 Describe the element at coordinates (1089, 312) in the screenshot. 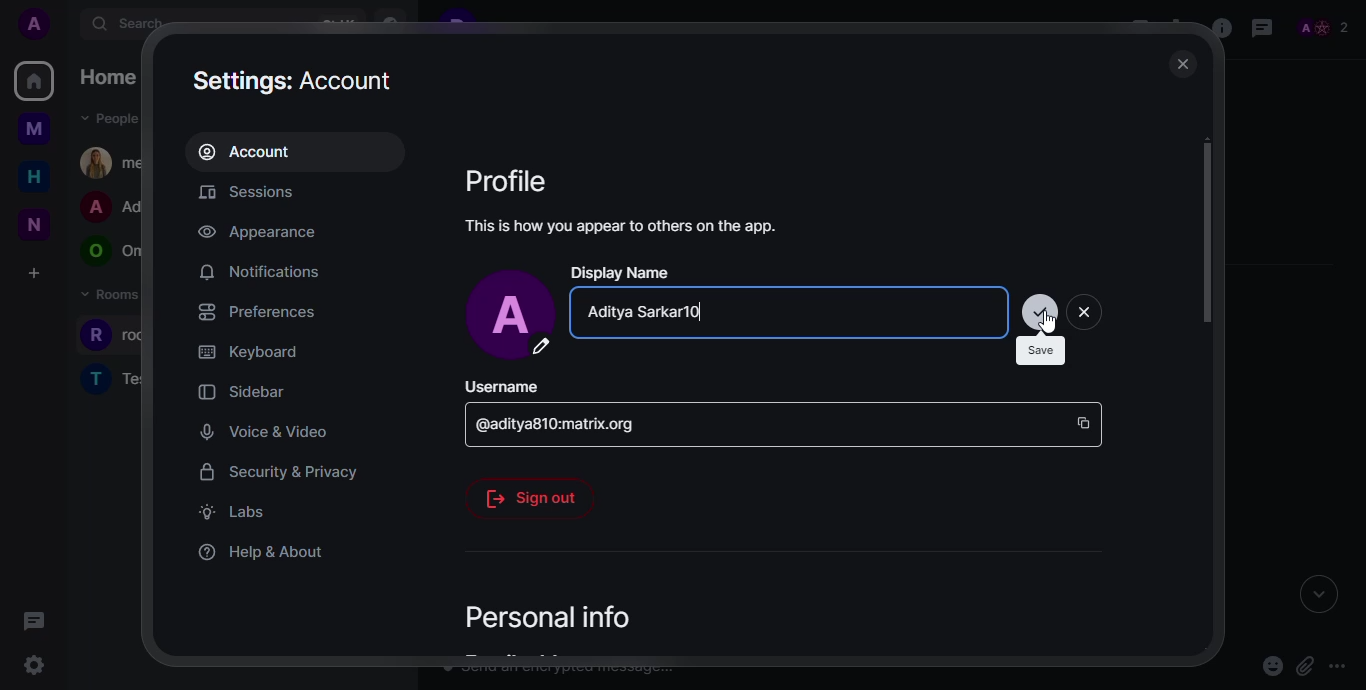

I see `close` at that location.